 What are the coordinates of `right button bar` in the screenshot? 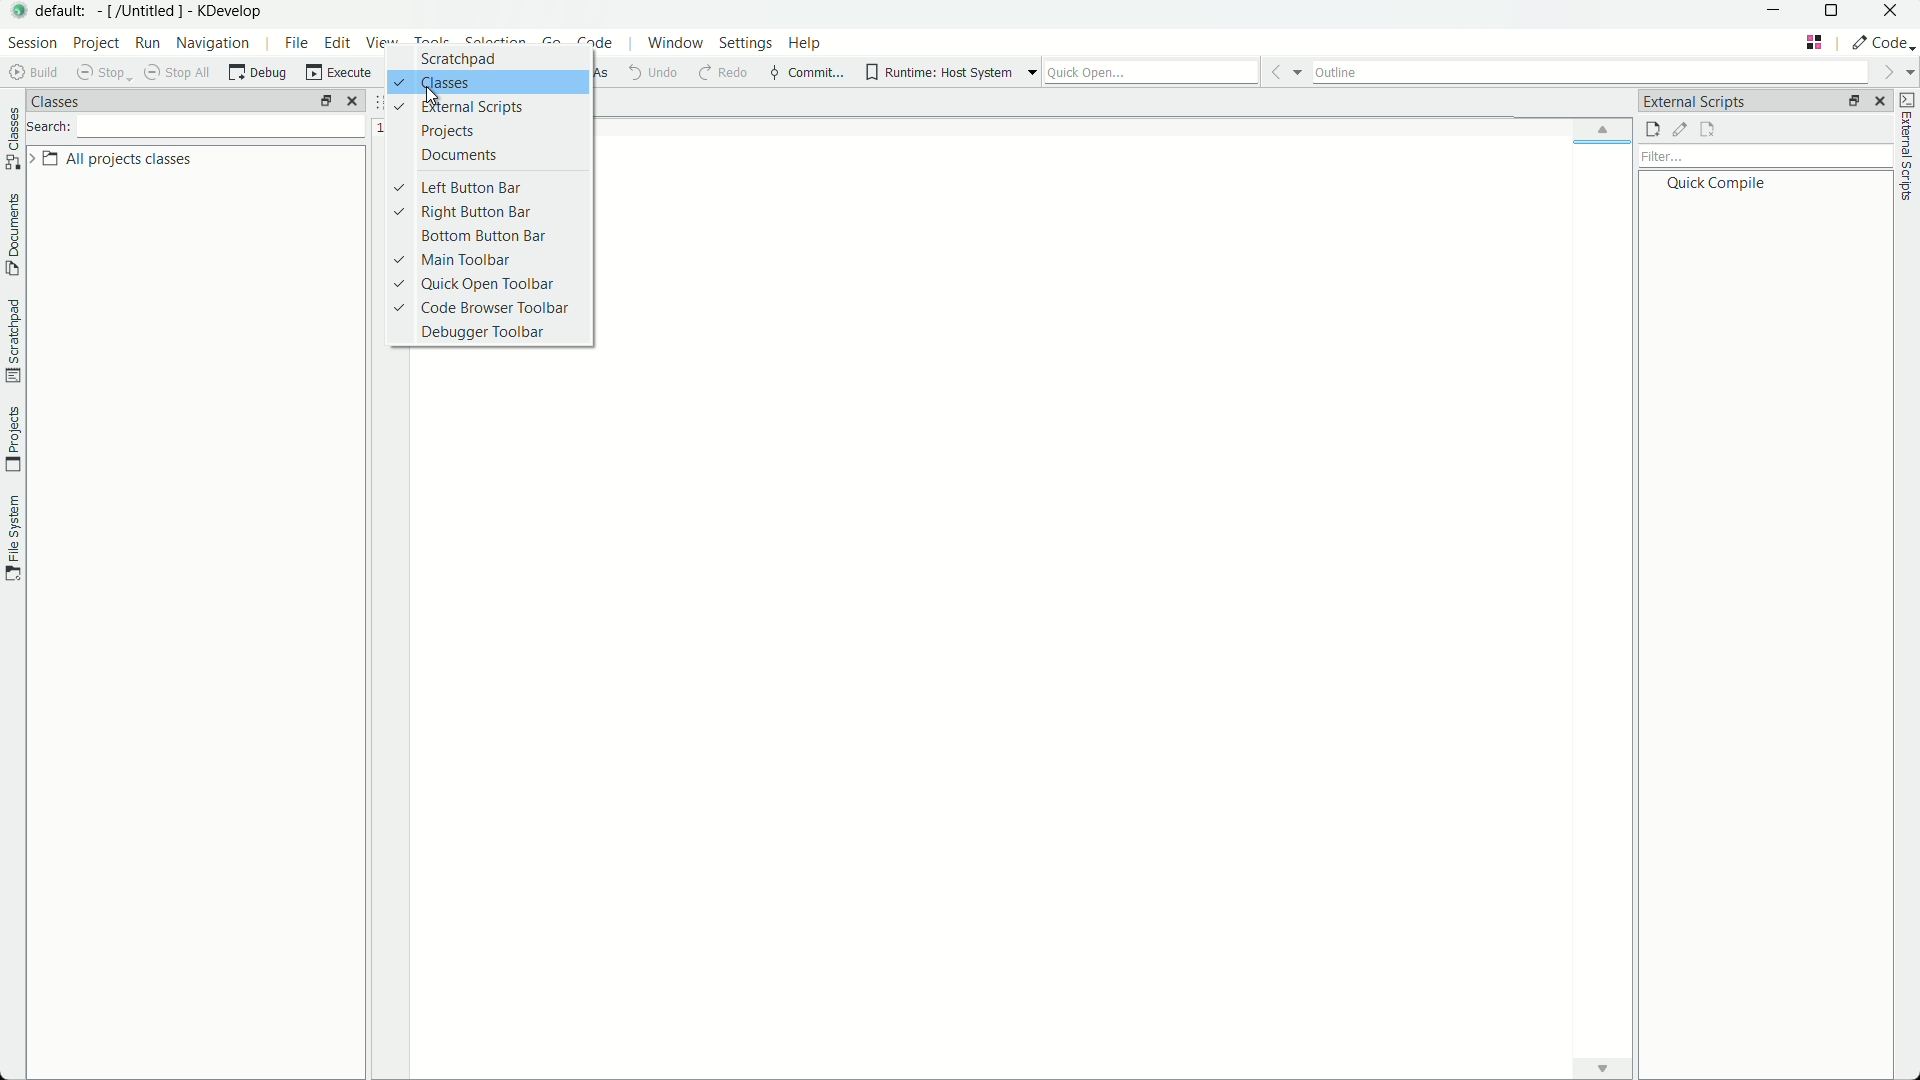 It's located at (481, 212).